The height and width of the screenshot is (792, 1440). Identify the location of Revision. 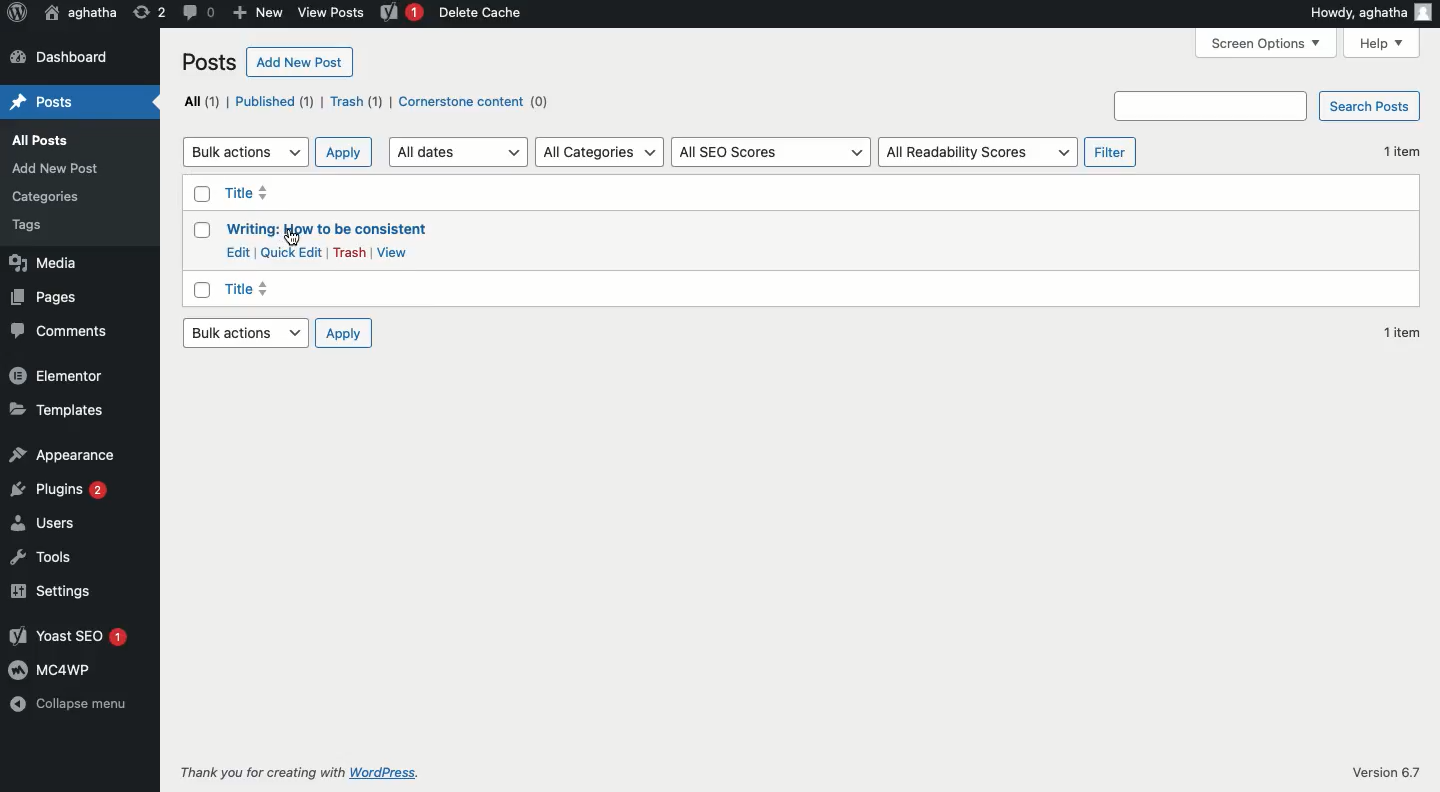
(149, 12).